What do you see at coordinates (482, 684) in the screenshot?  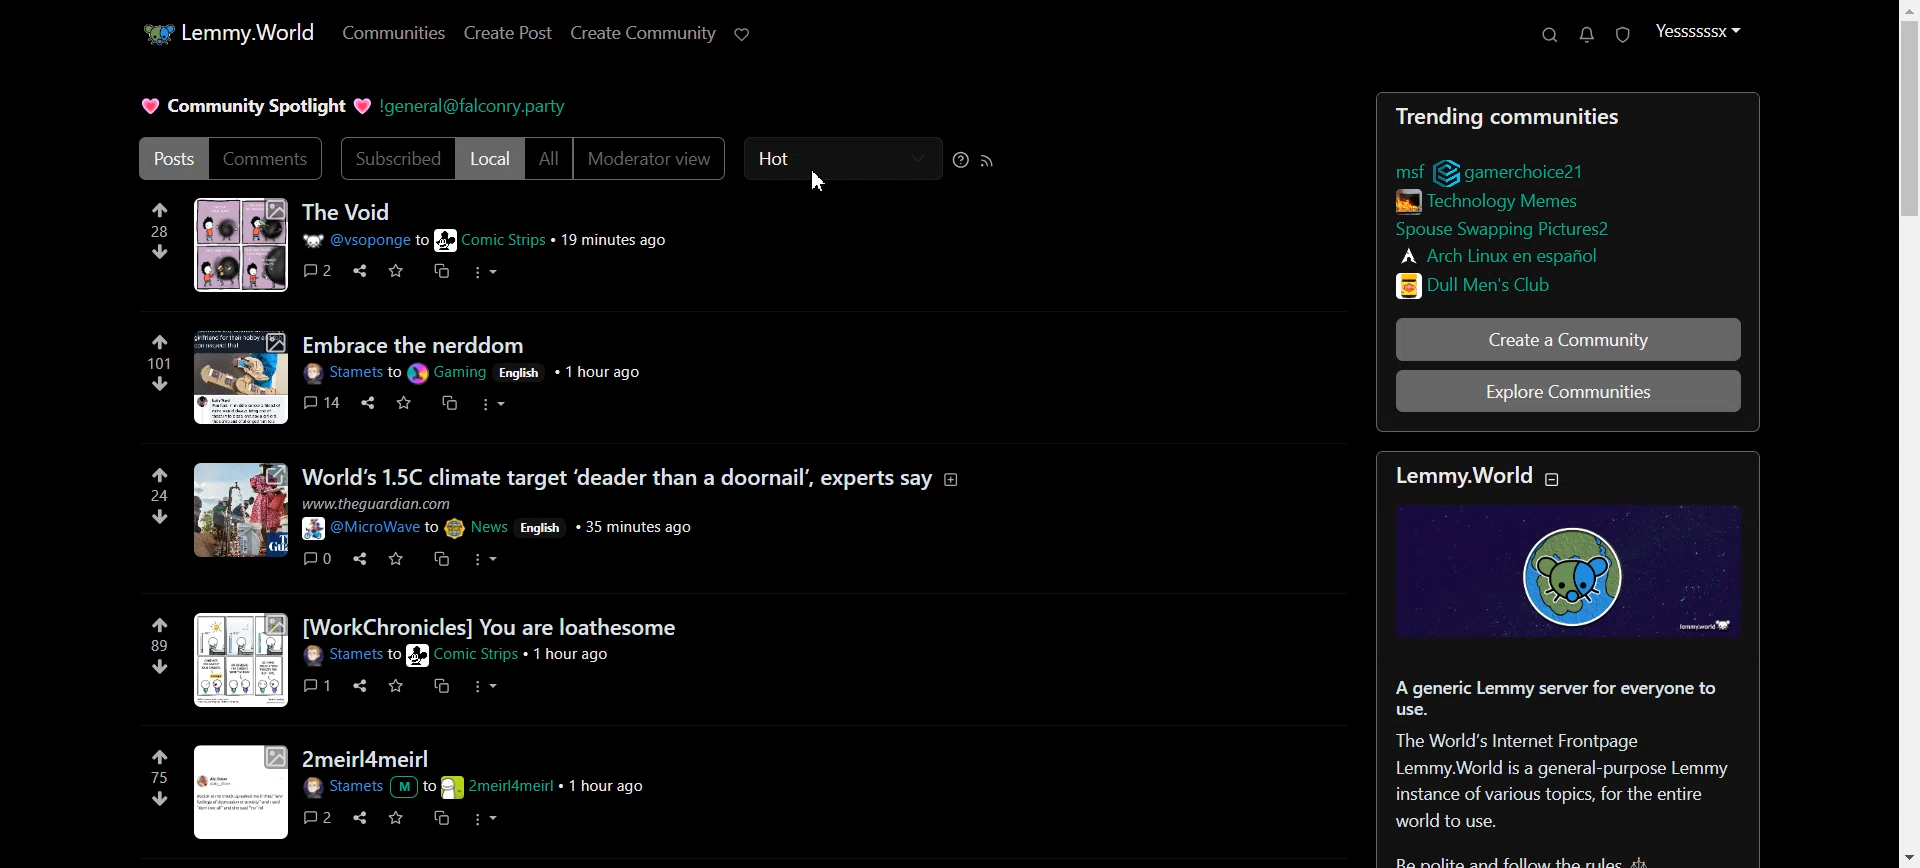 I see `more` at bounding box center [482, 684].